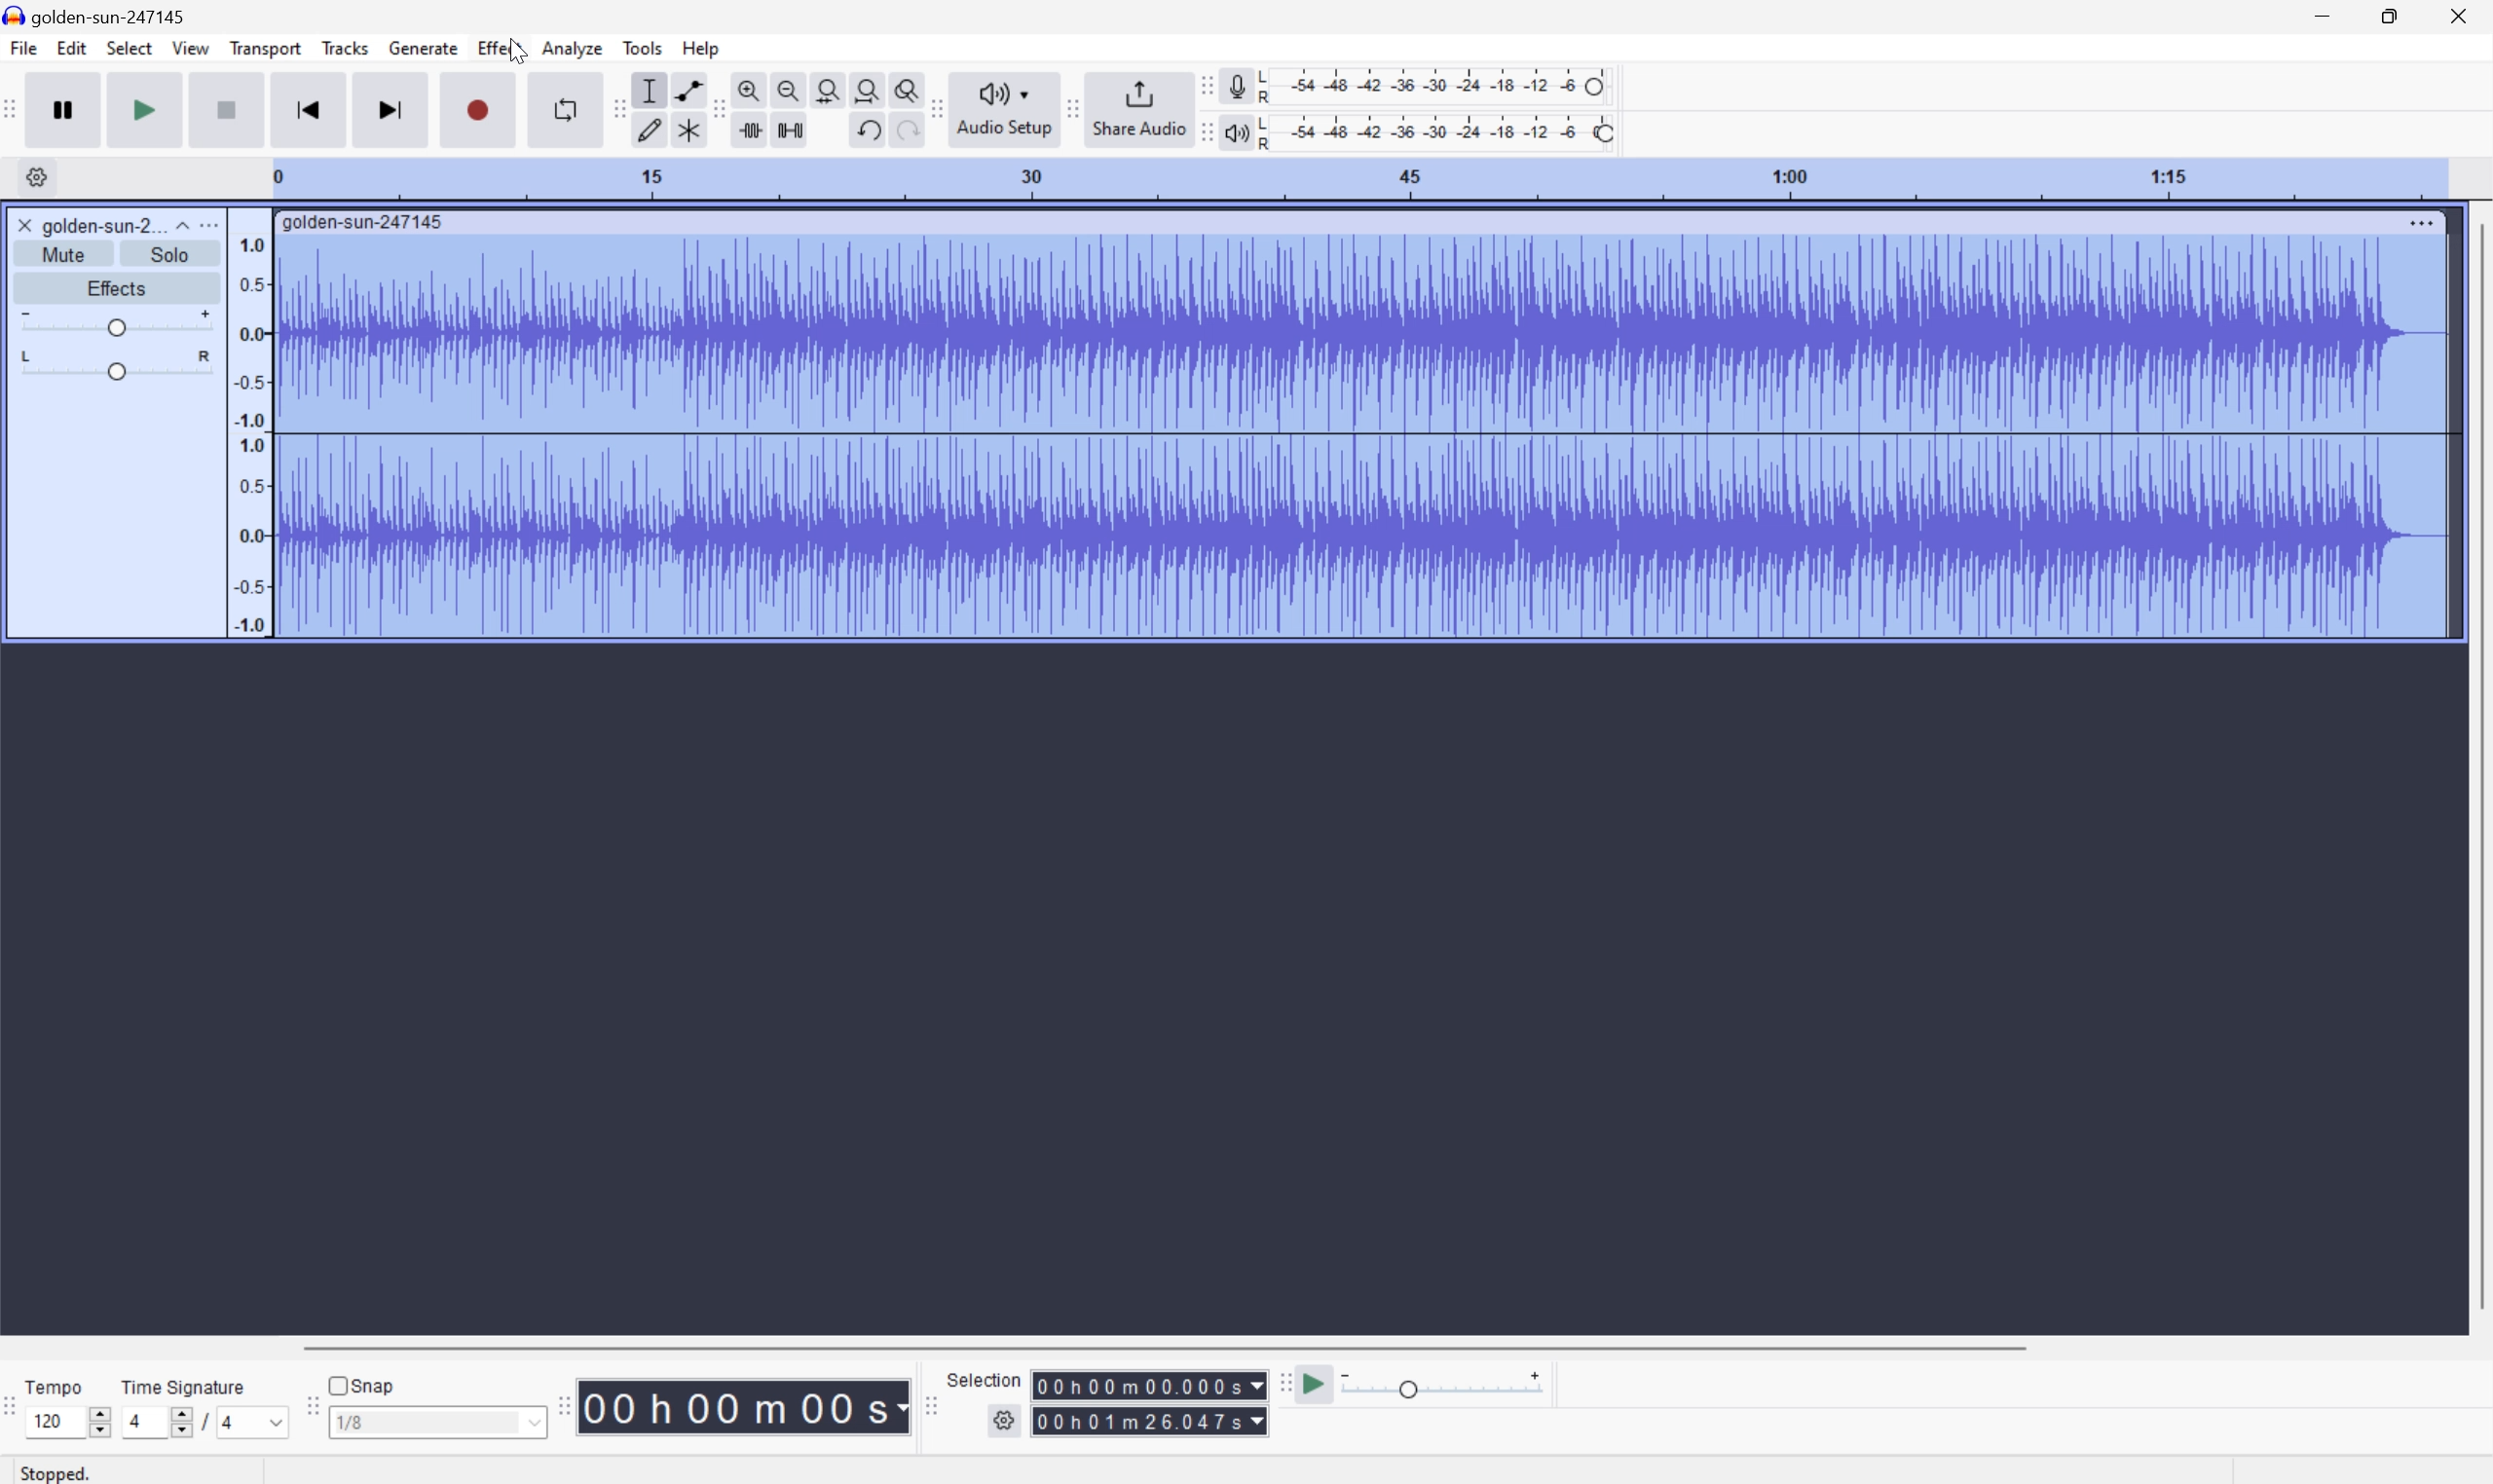  What do you see at coordinates (718, 111) in the screenshot?
I see `Audacity edit toolbar` at bounding box center [718, 111].